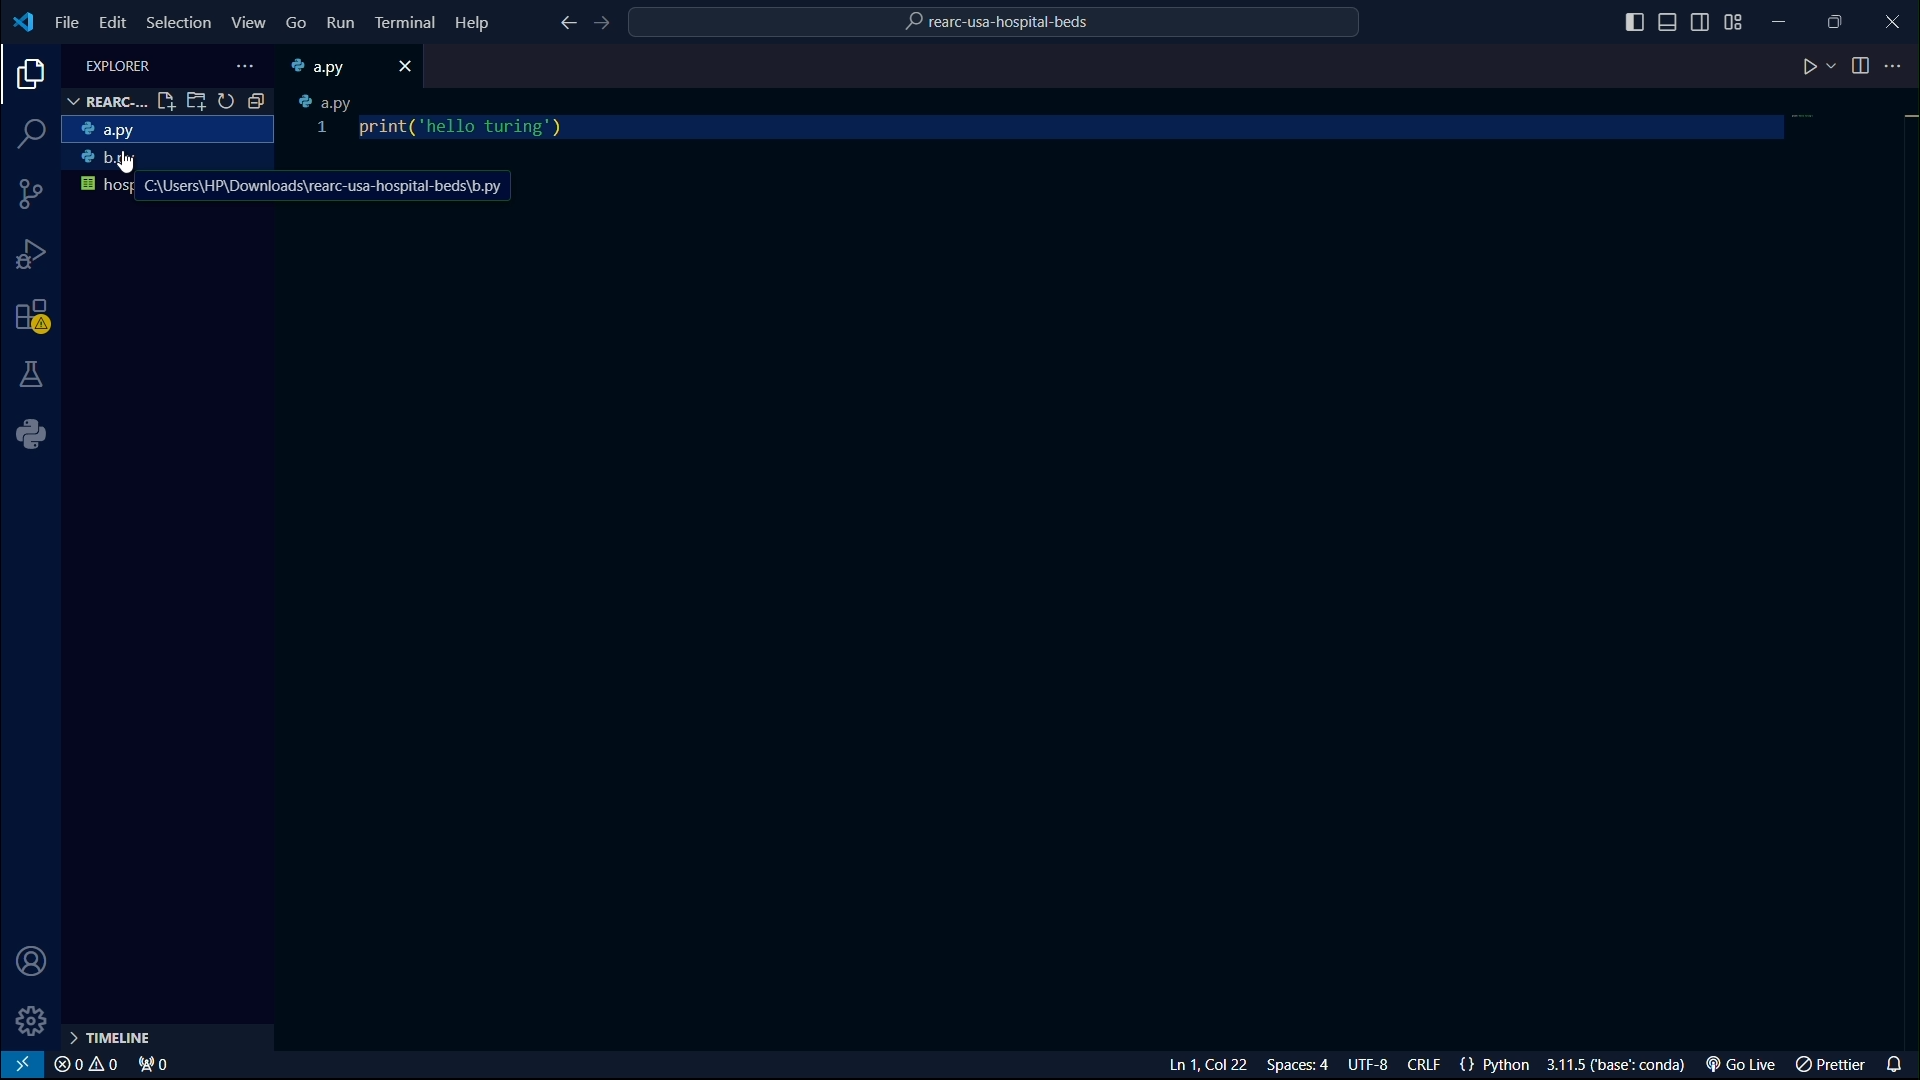  Describe the element at coordinates (250, 20) in the screenshot. I see `view menu` at that location.